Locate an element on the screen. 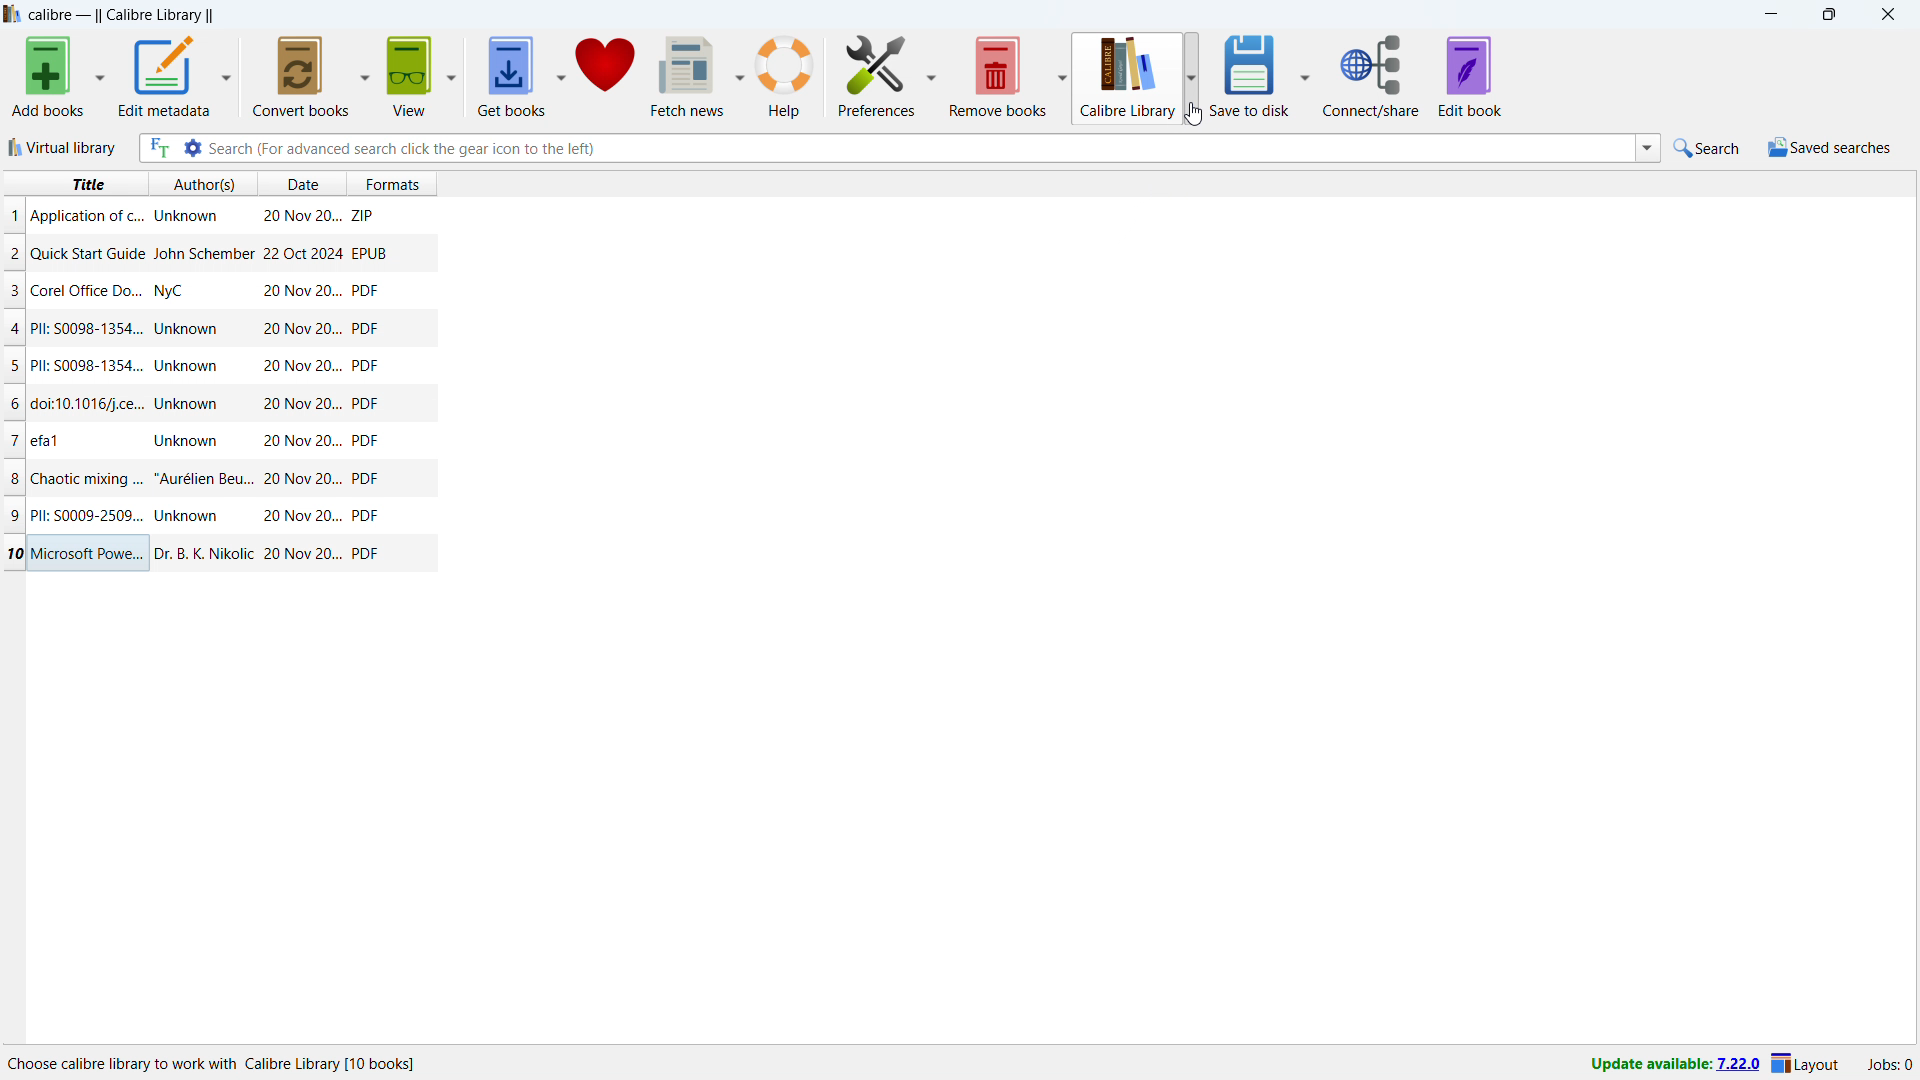  save to disk options is located at coordinates (1307, 73).